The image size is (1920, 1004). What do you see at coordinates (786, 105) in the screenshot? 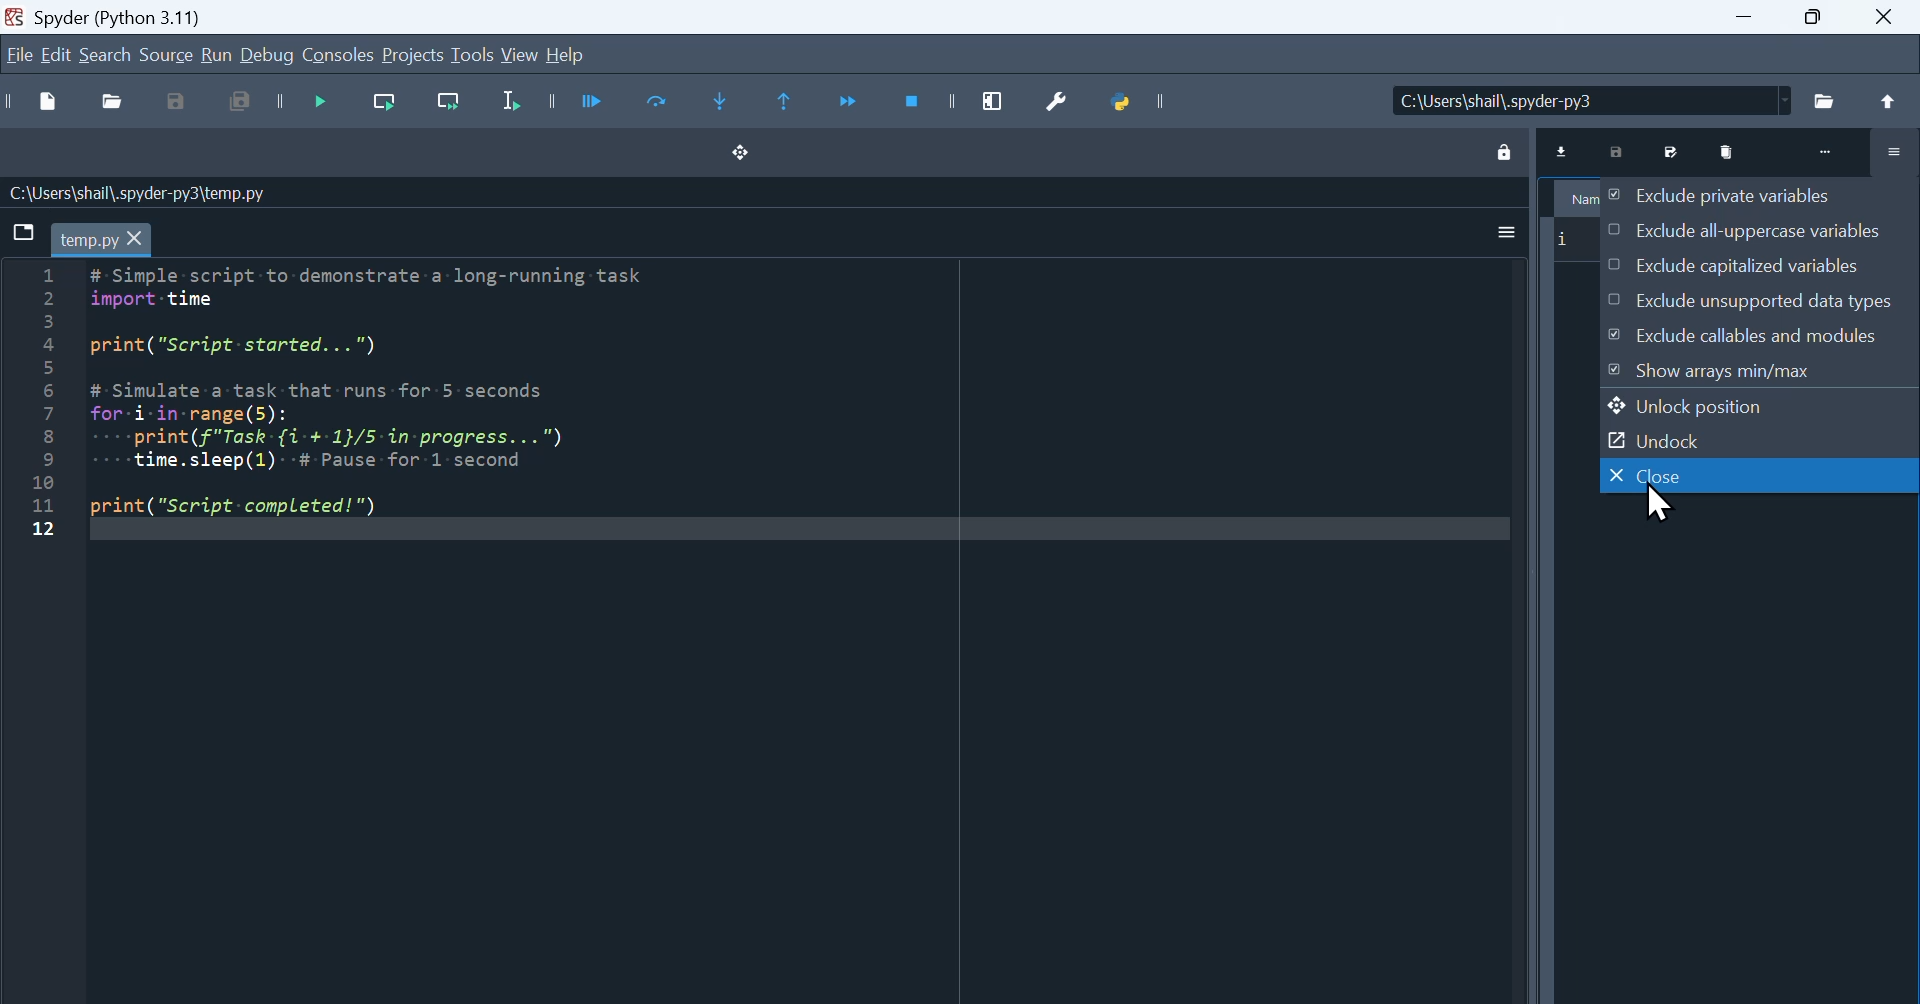
I see `Execute until same function returns` at bounding box center [786, 105].